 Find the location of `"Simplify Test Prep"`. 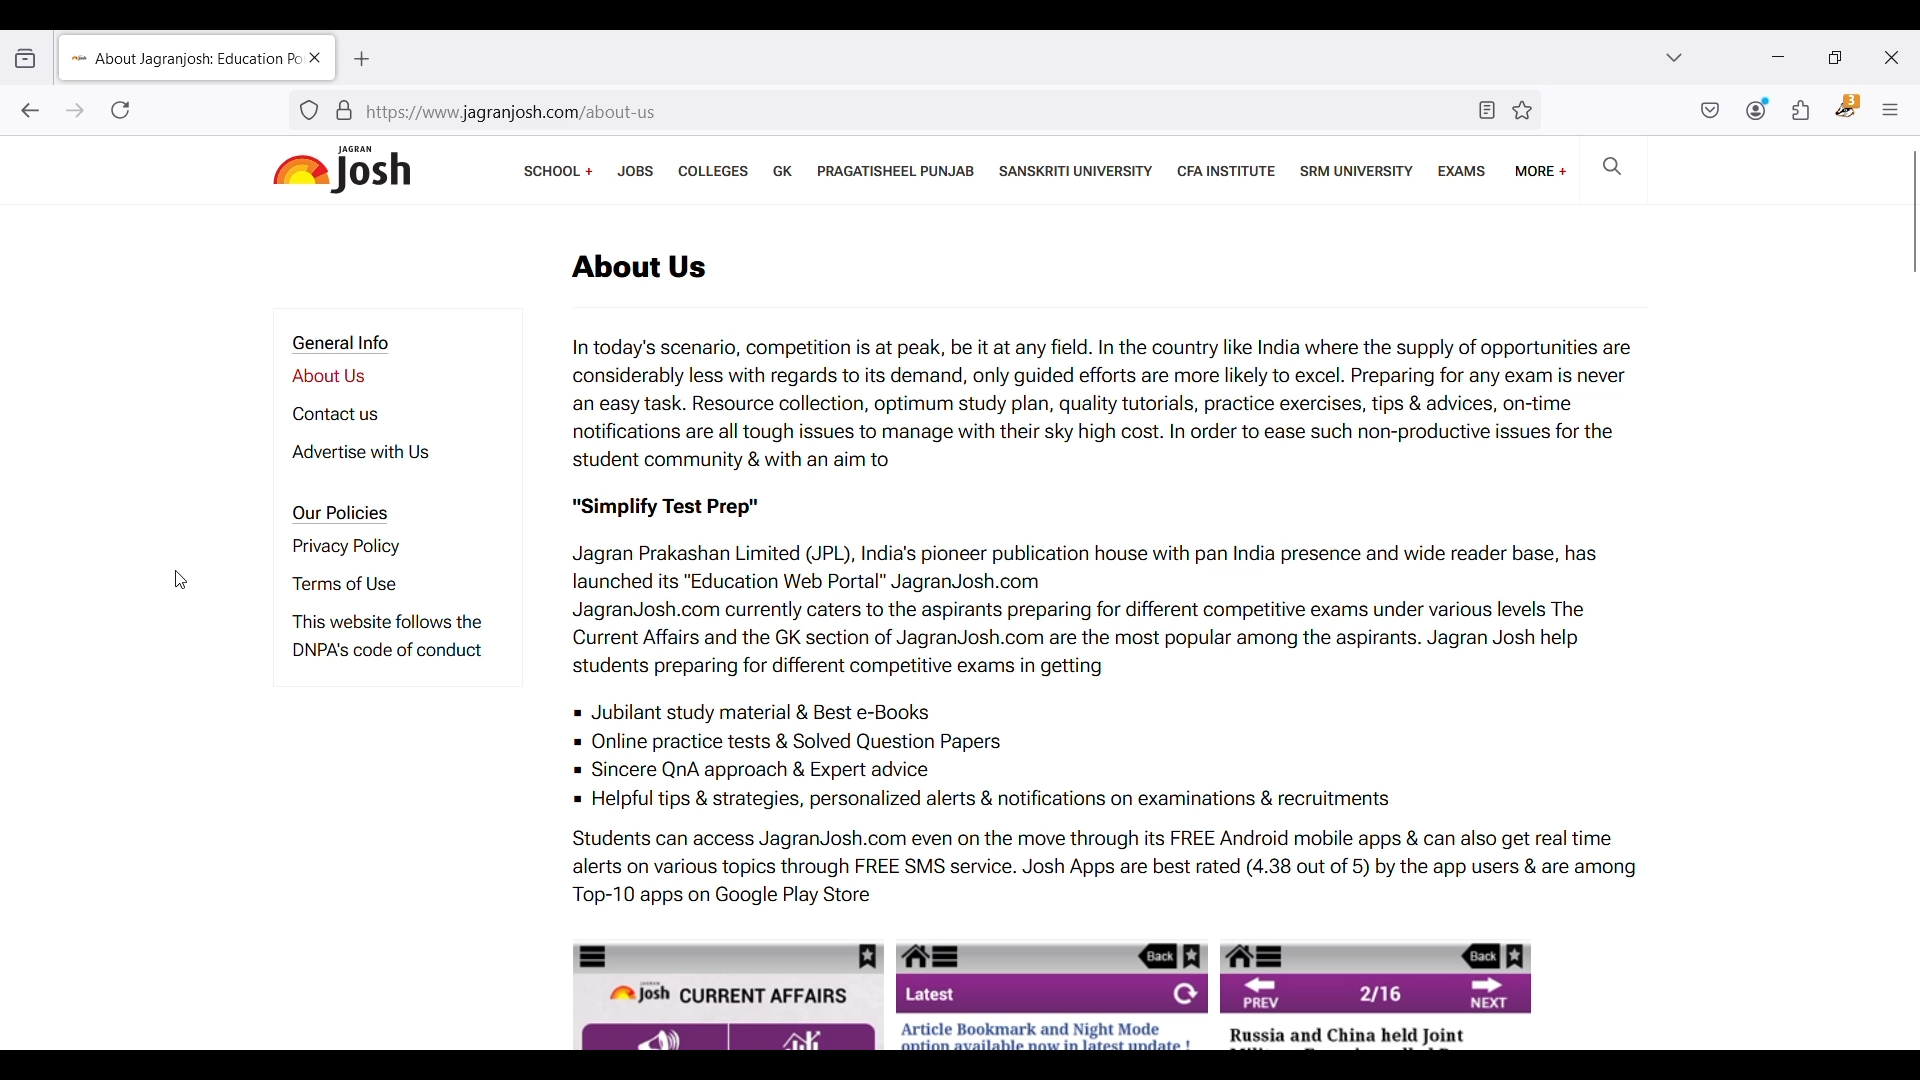

"Simplify Test Prep" is located at coordinates (682, 504).